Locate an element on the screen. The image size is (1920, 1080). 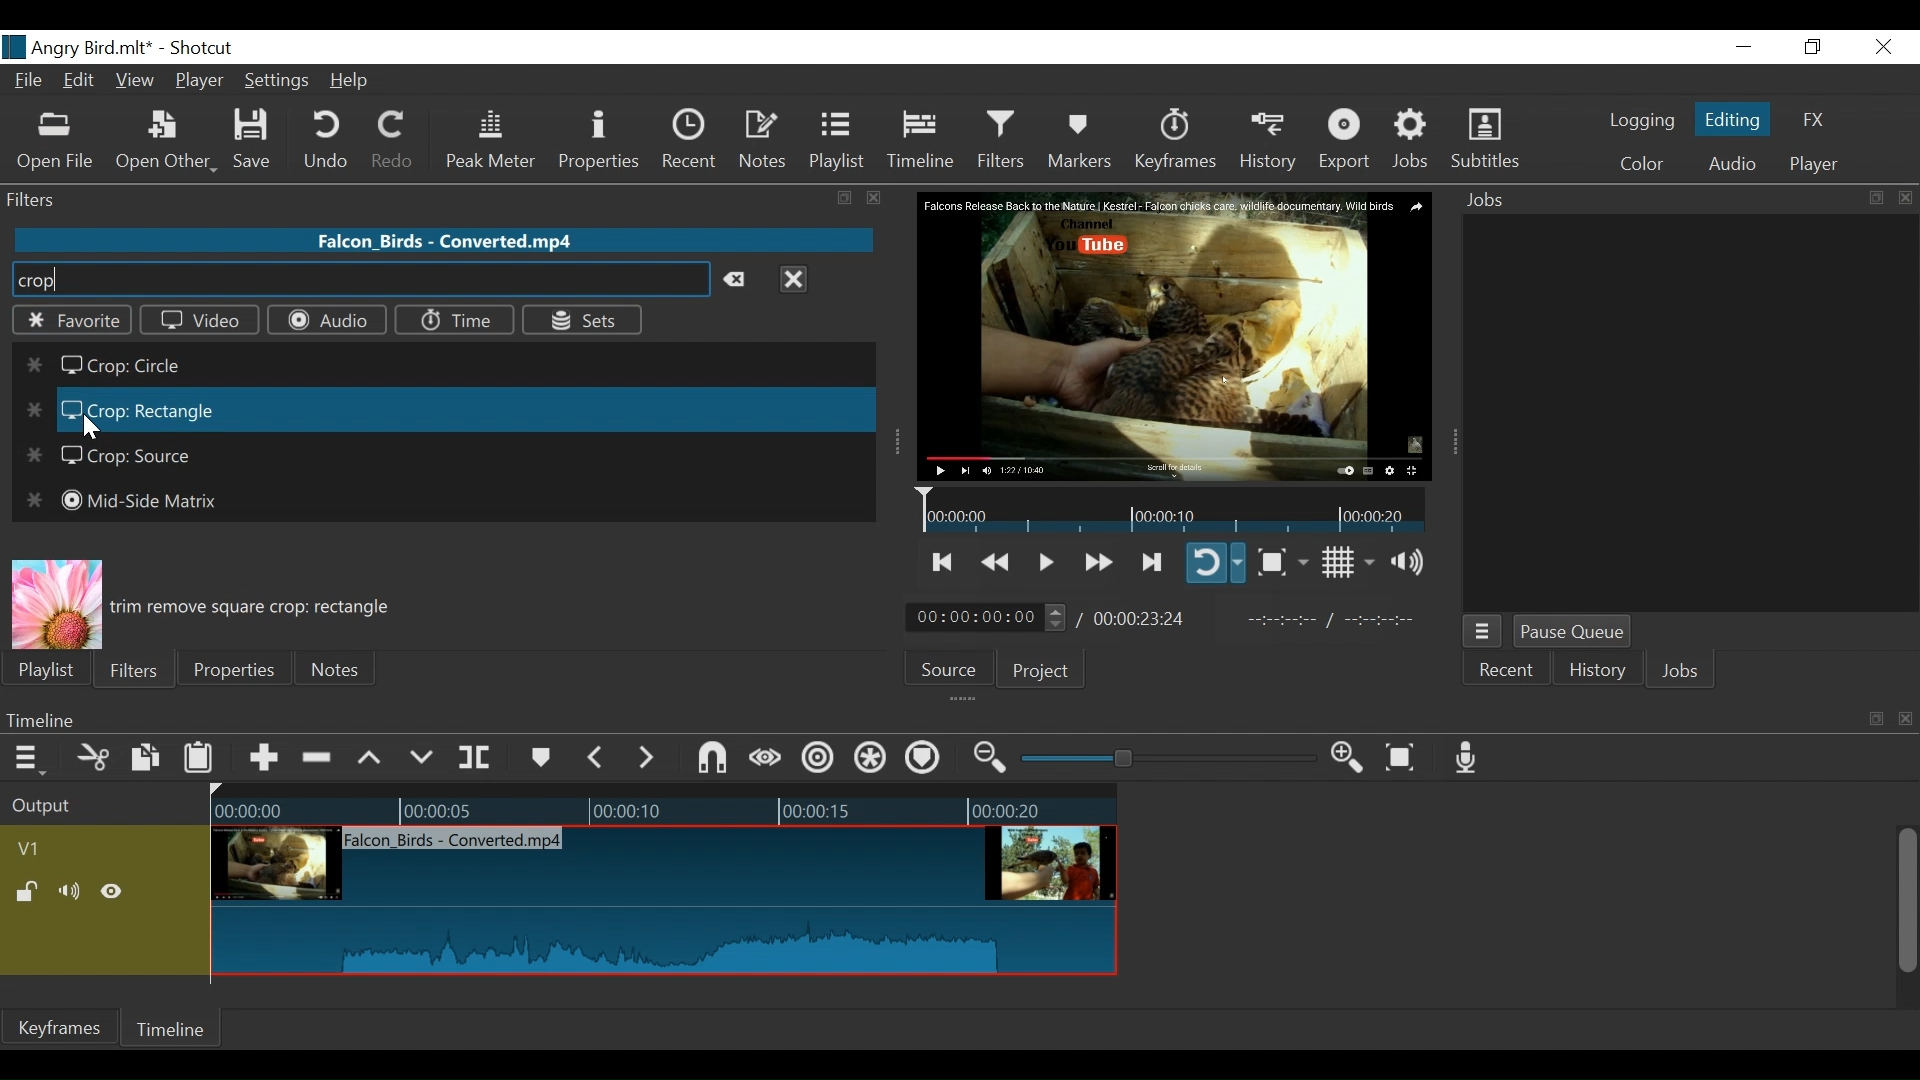
Total Duration is located at coordinates (1142, 618).